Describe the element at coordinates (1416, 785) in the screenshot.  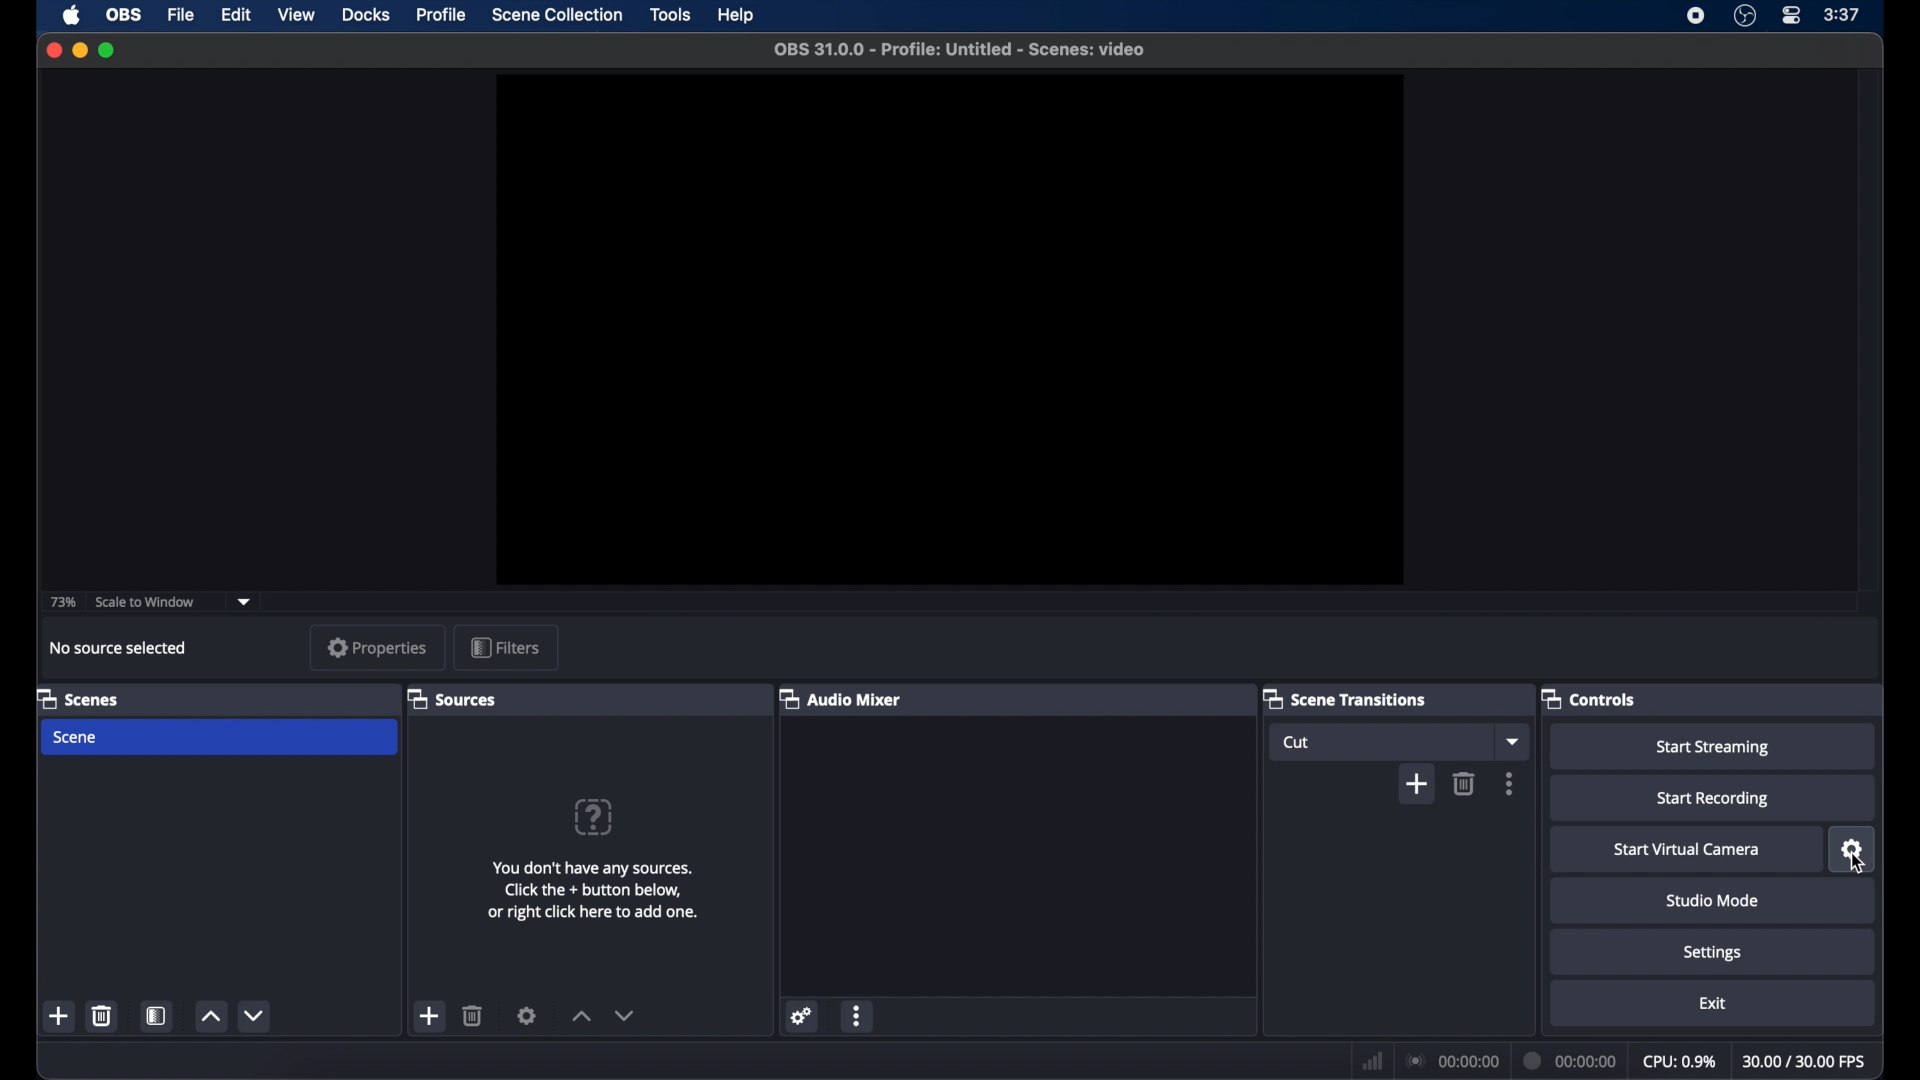
I see `add` at that location.